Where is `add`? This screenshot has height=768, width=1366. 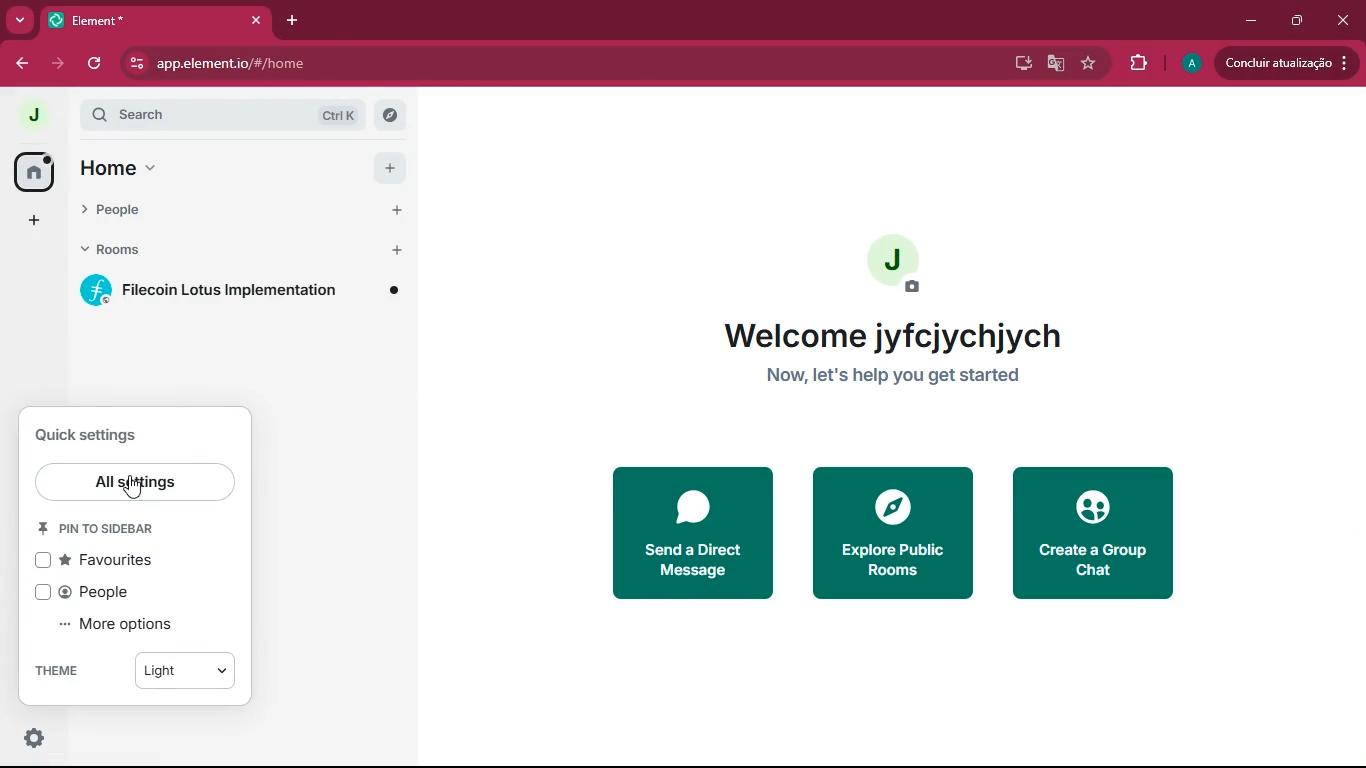 add is located at coordinates (30, 223).